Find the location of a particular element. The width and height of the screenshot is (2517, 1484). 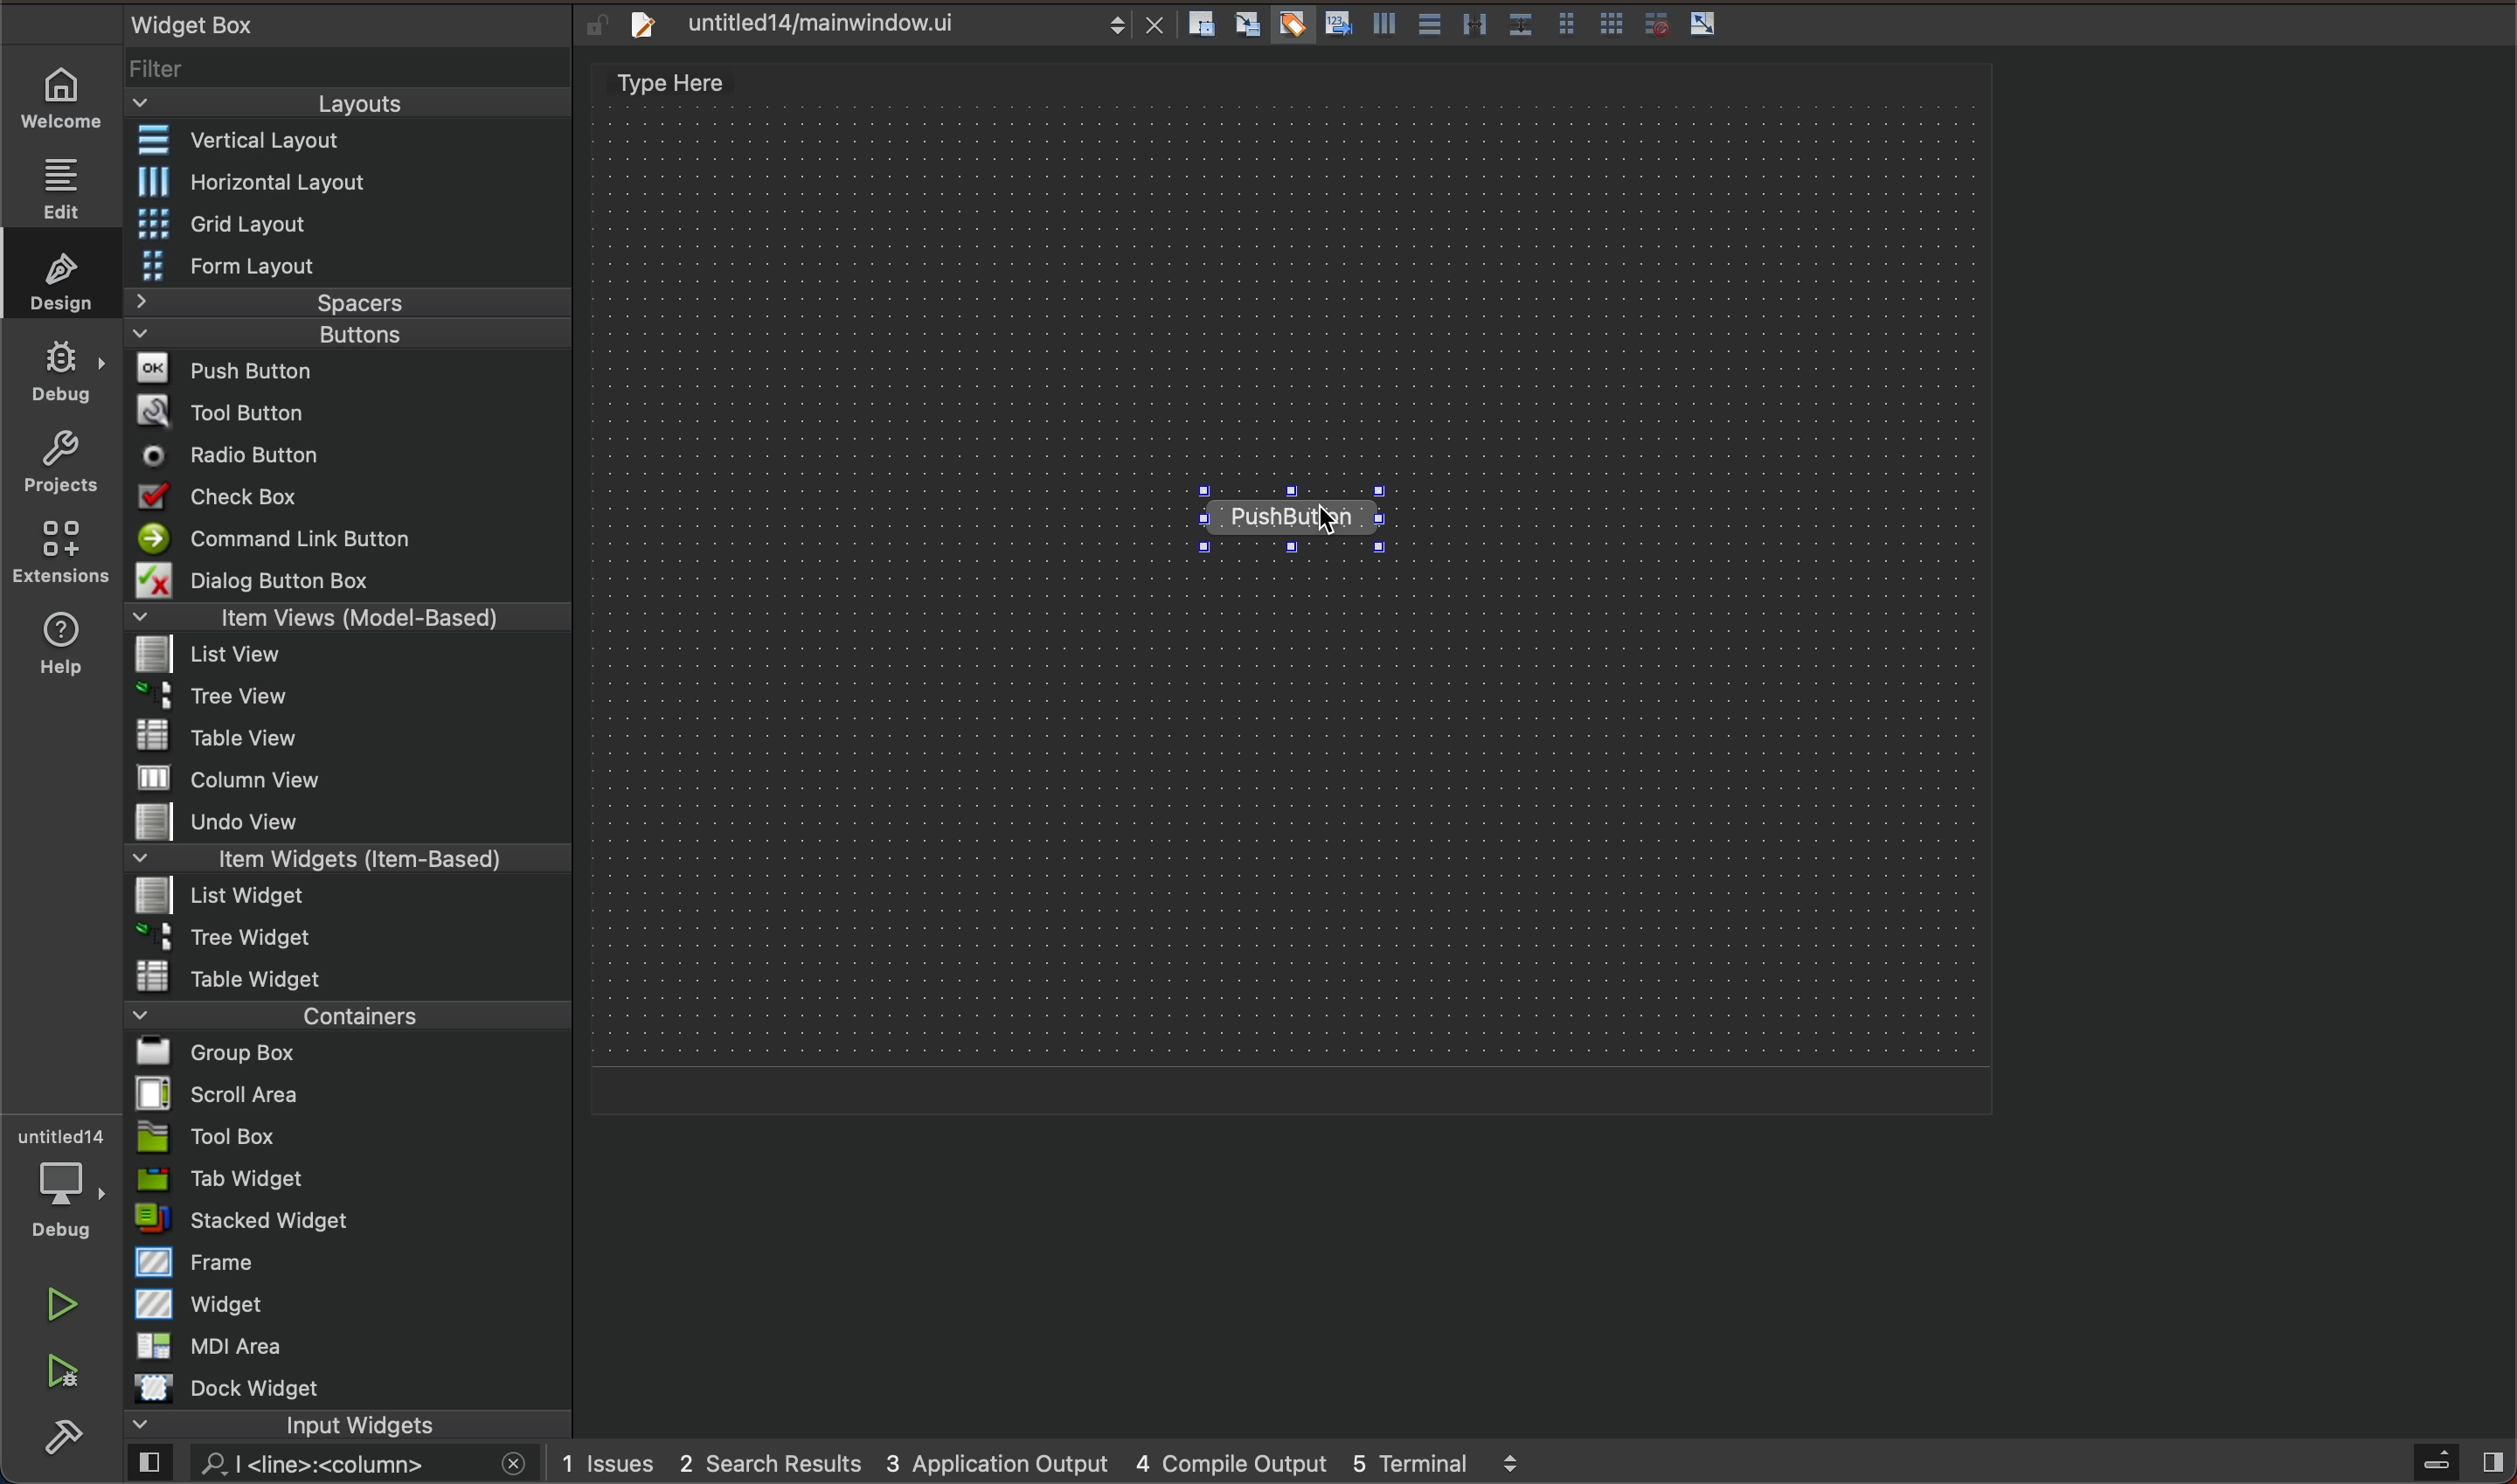

compile output is located at coordinates (1232, 1463).